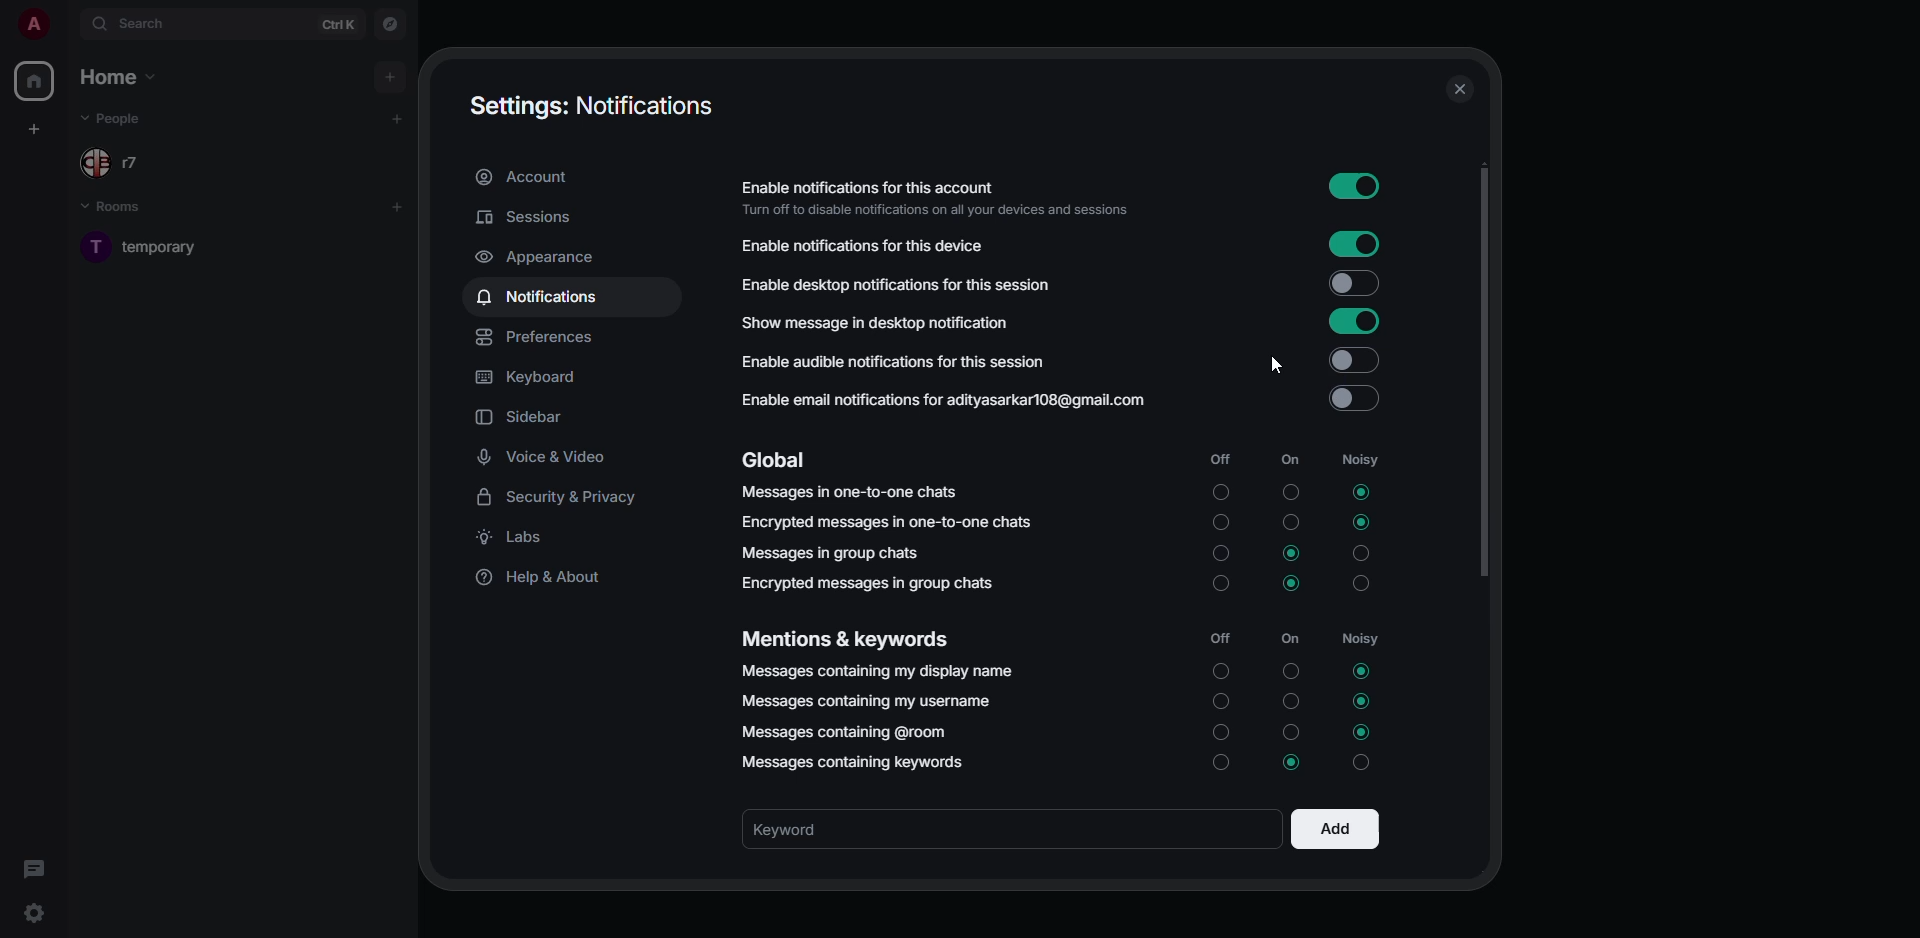  What do you see at coordinates (890, 522) in the screenshot?
I see `encrypted messages in one on one chats` at bounding box center [890, 522].